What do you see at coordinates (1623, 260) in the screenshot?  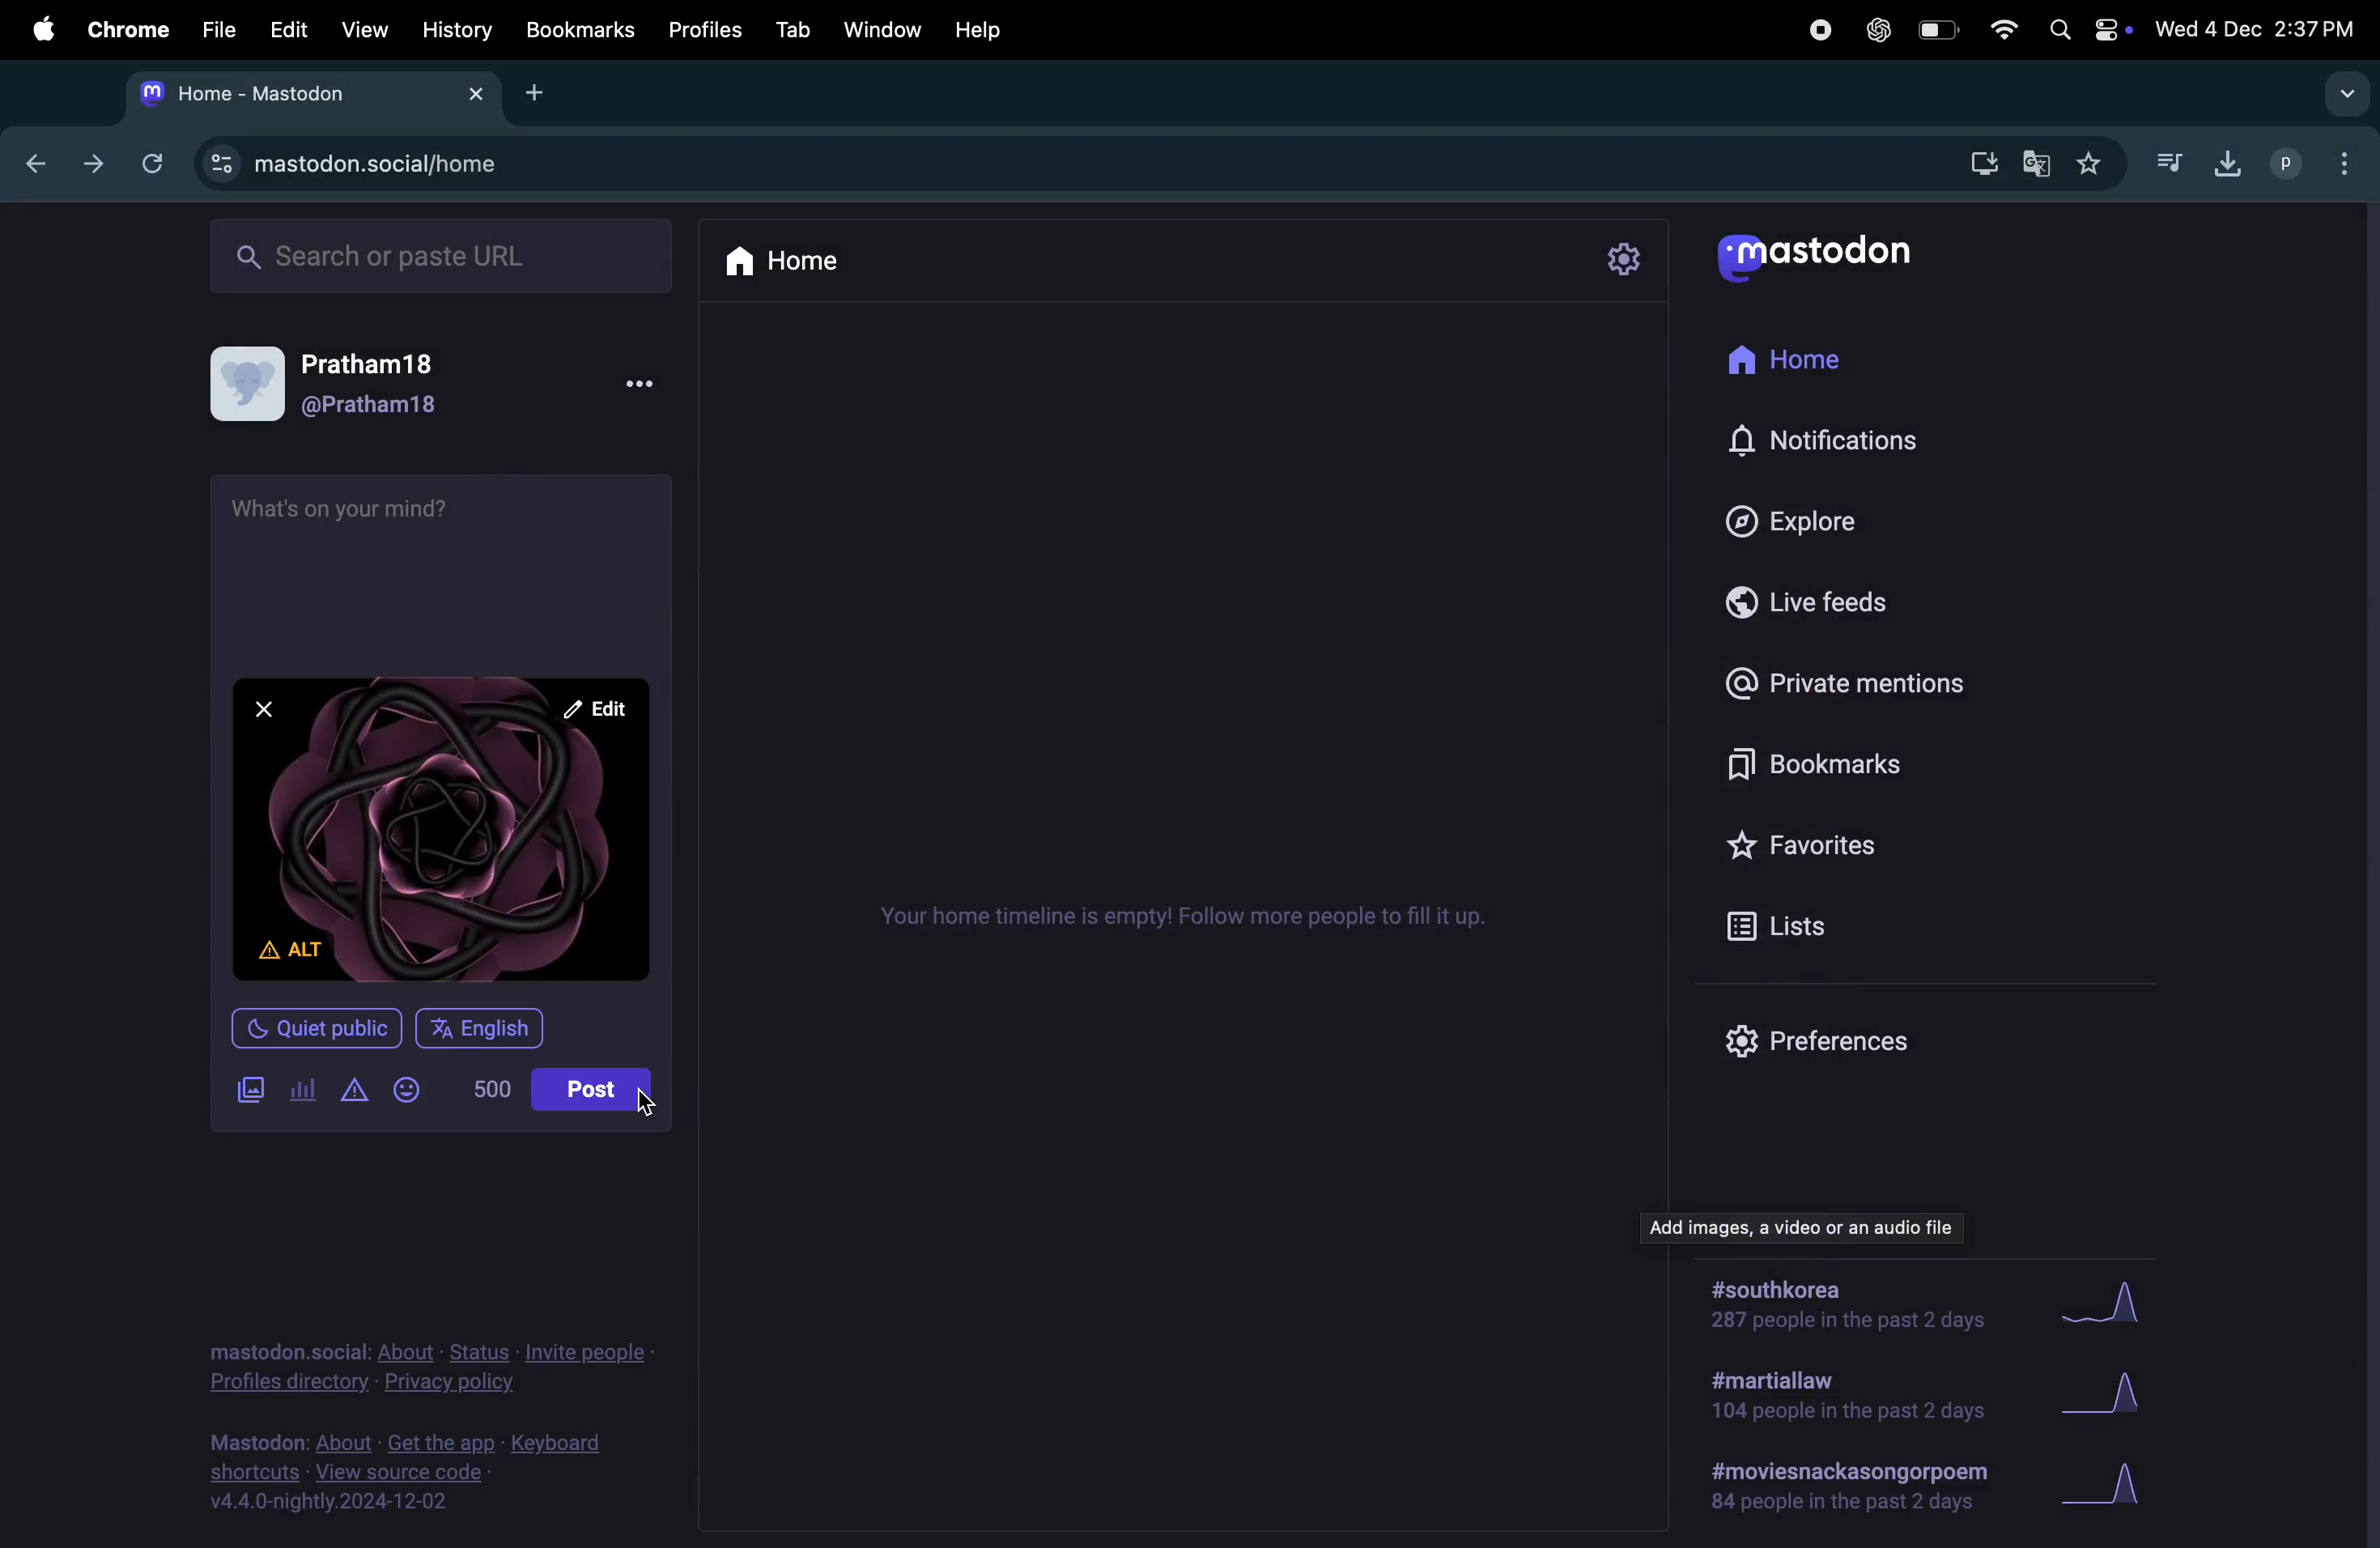 I see `Settings` at bounding box center [1623, 260].